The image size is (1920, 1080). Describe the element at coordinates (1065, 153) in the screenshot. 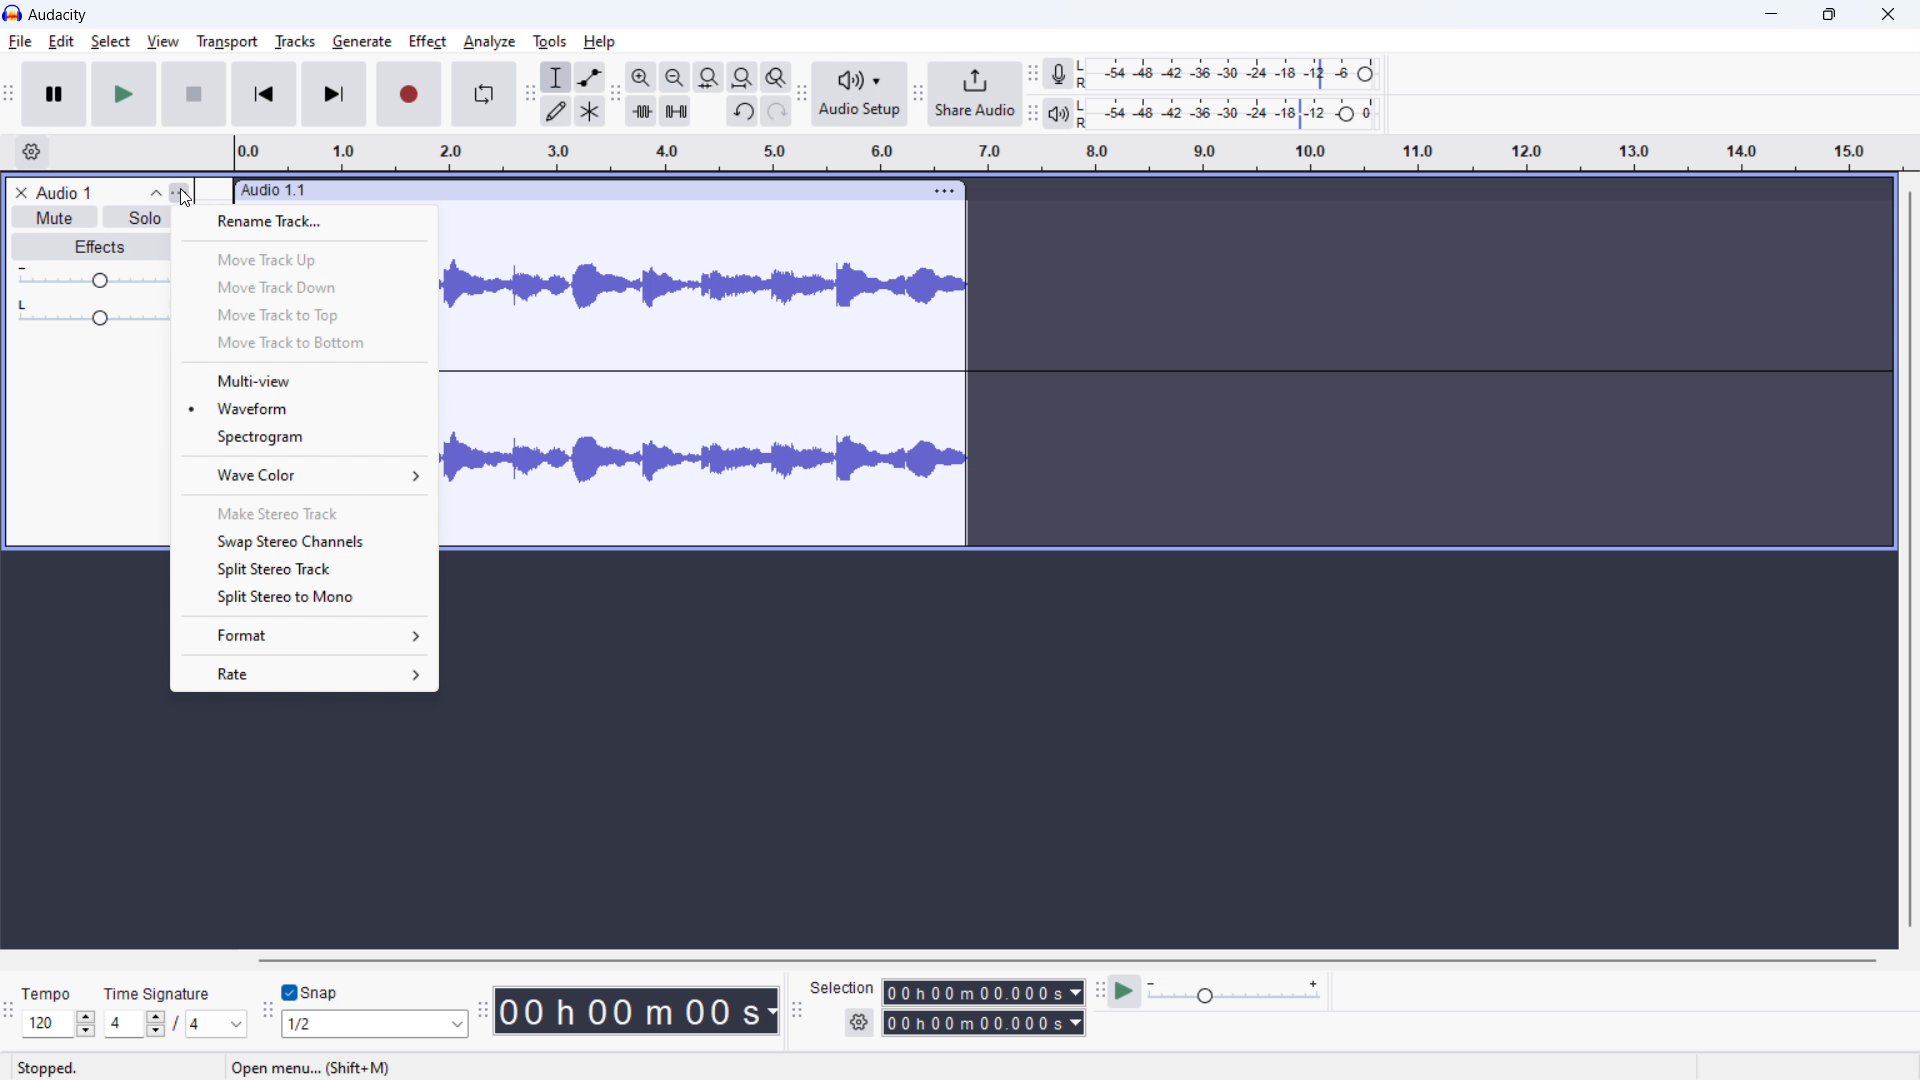

I see `timeline` at that location.